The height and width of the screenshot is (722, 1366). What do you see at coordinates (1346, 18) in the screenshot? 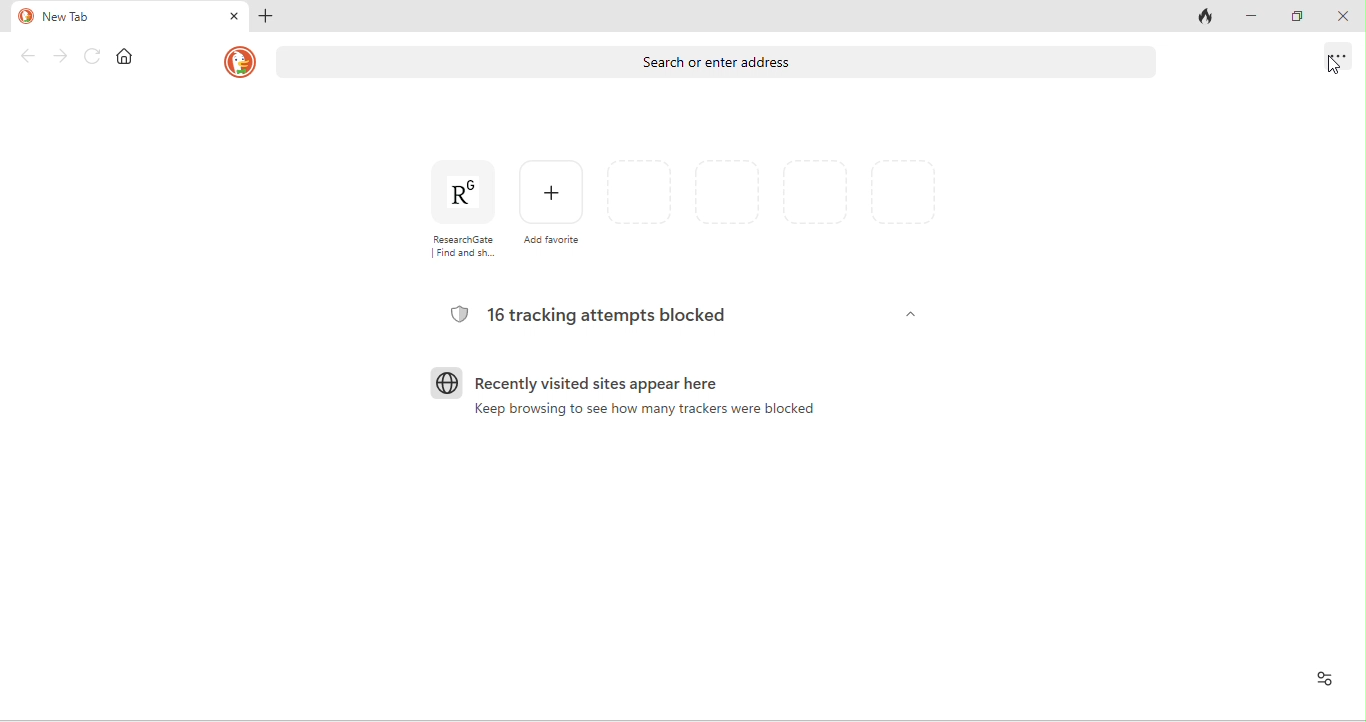
I see `close` at bounding box center [1346, 18].